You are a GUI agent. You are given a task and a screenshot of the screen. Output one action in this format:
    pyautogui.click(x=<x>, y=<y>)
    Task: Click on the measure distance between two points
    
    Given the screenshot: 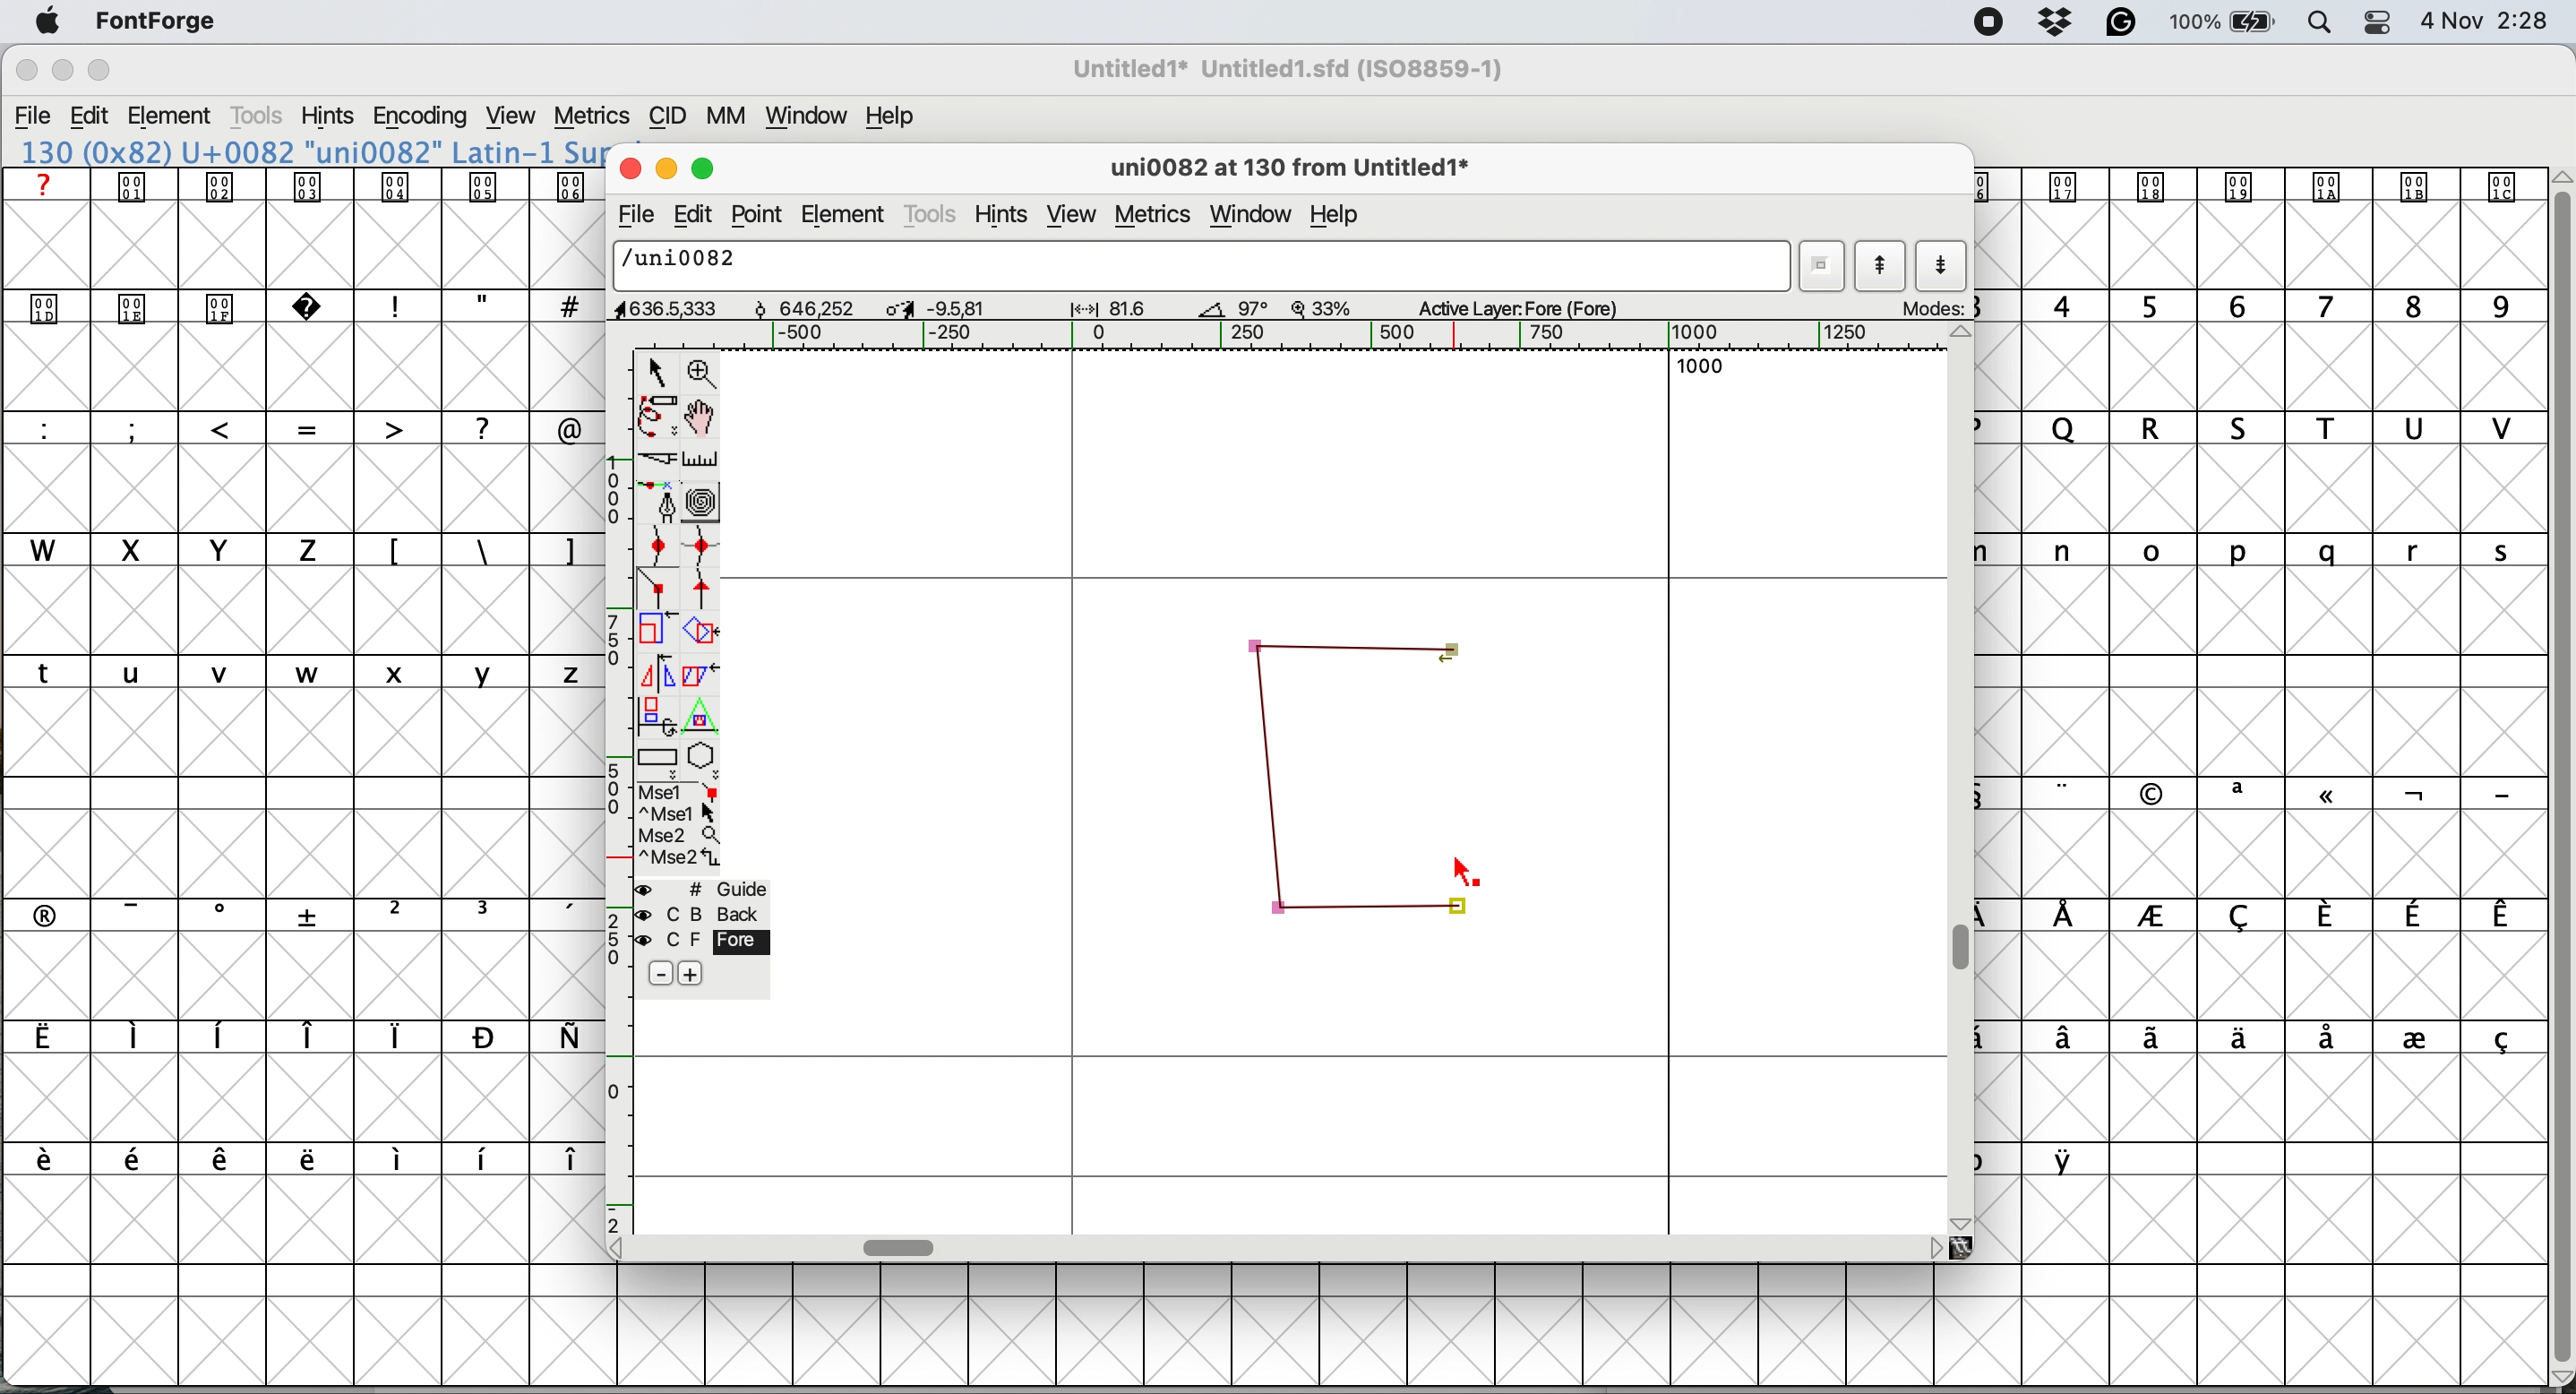 What is the action you would take?
    pyautogui.click(x=702, y=463)
    